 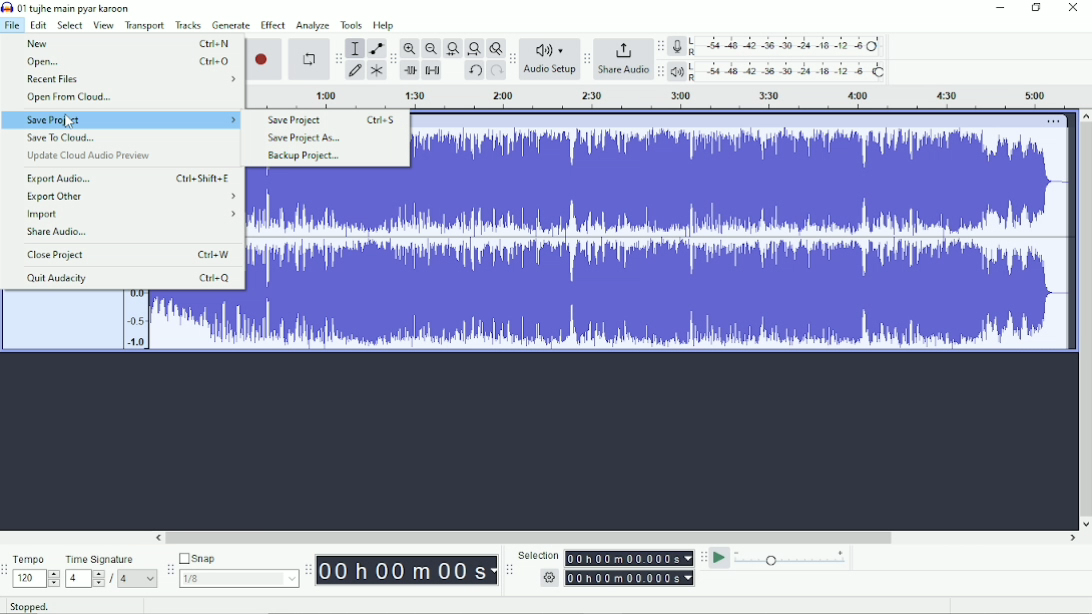 I want to click on Transport, so click(x=145, y=25).